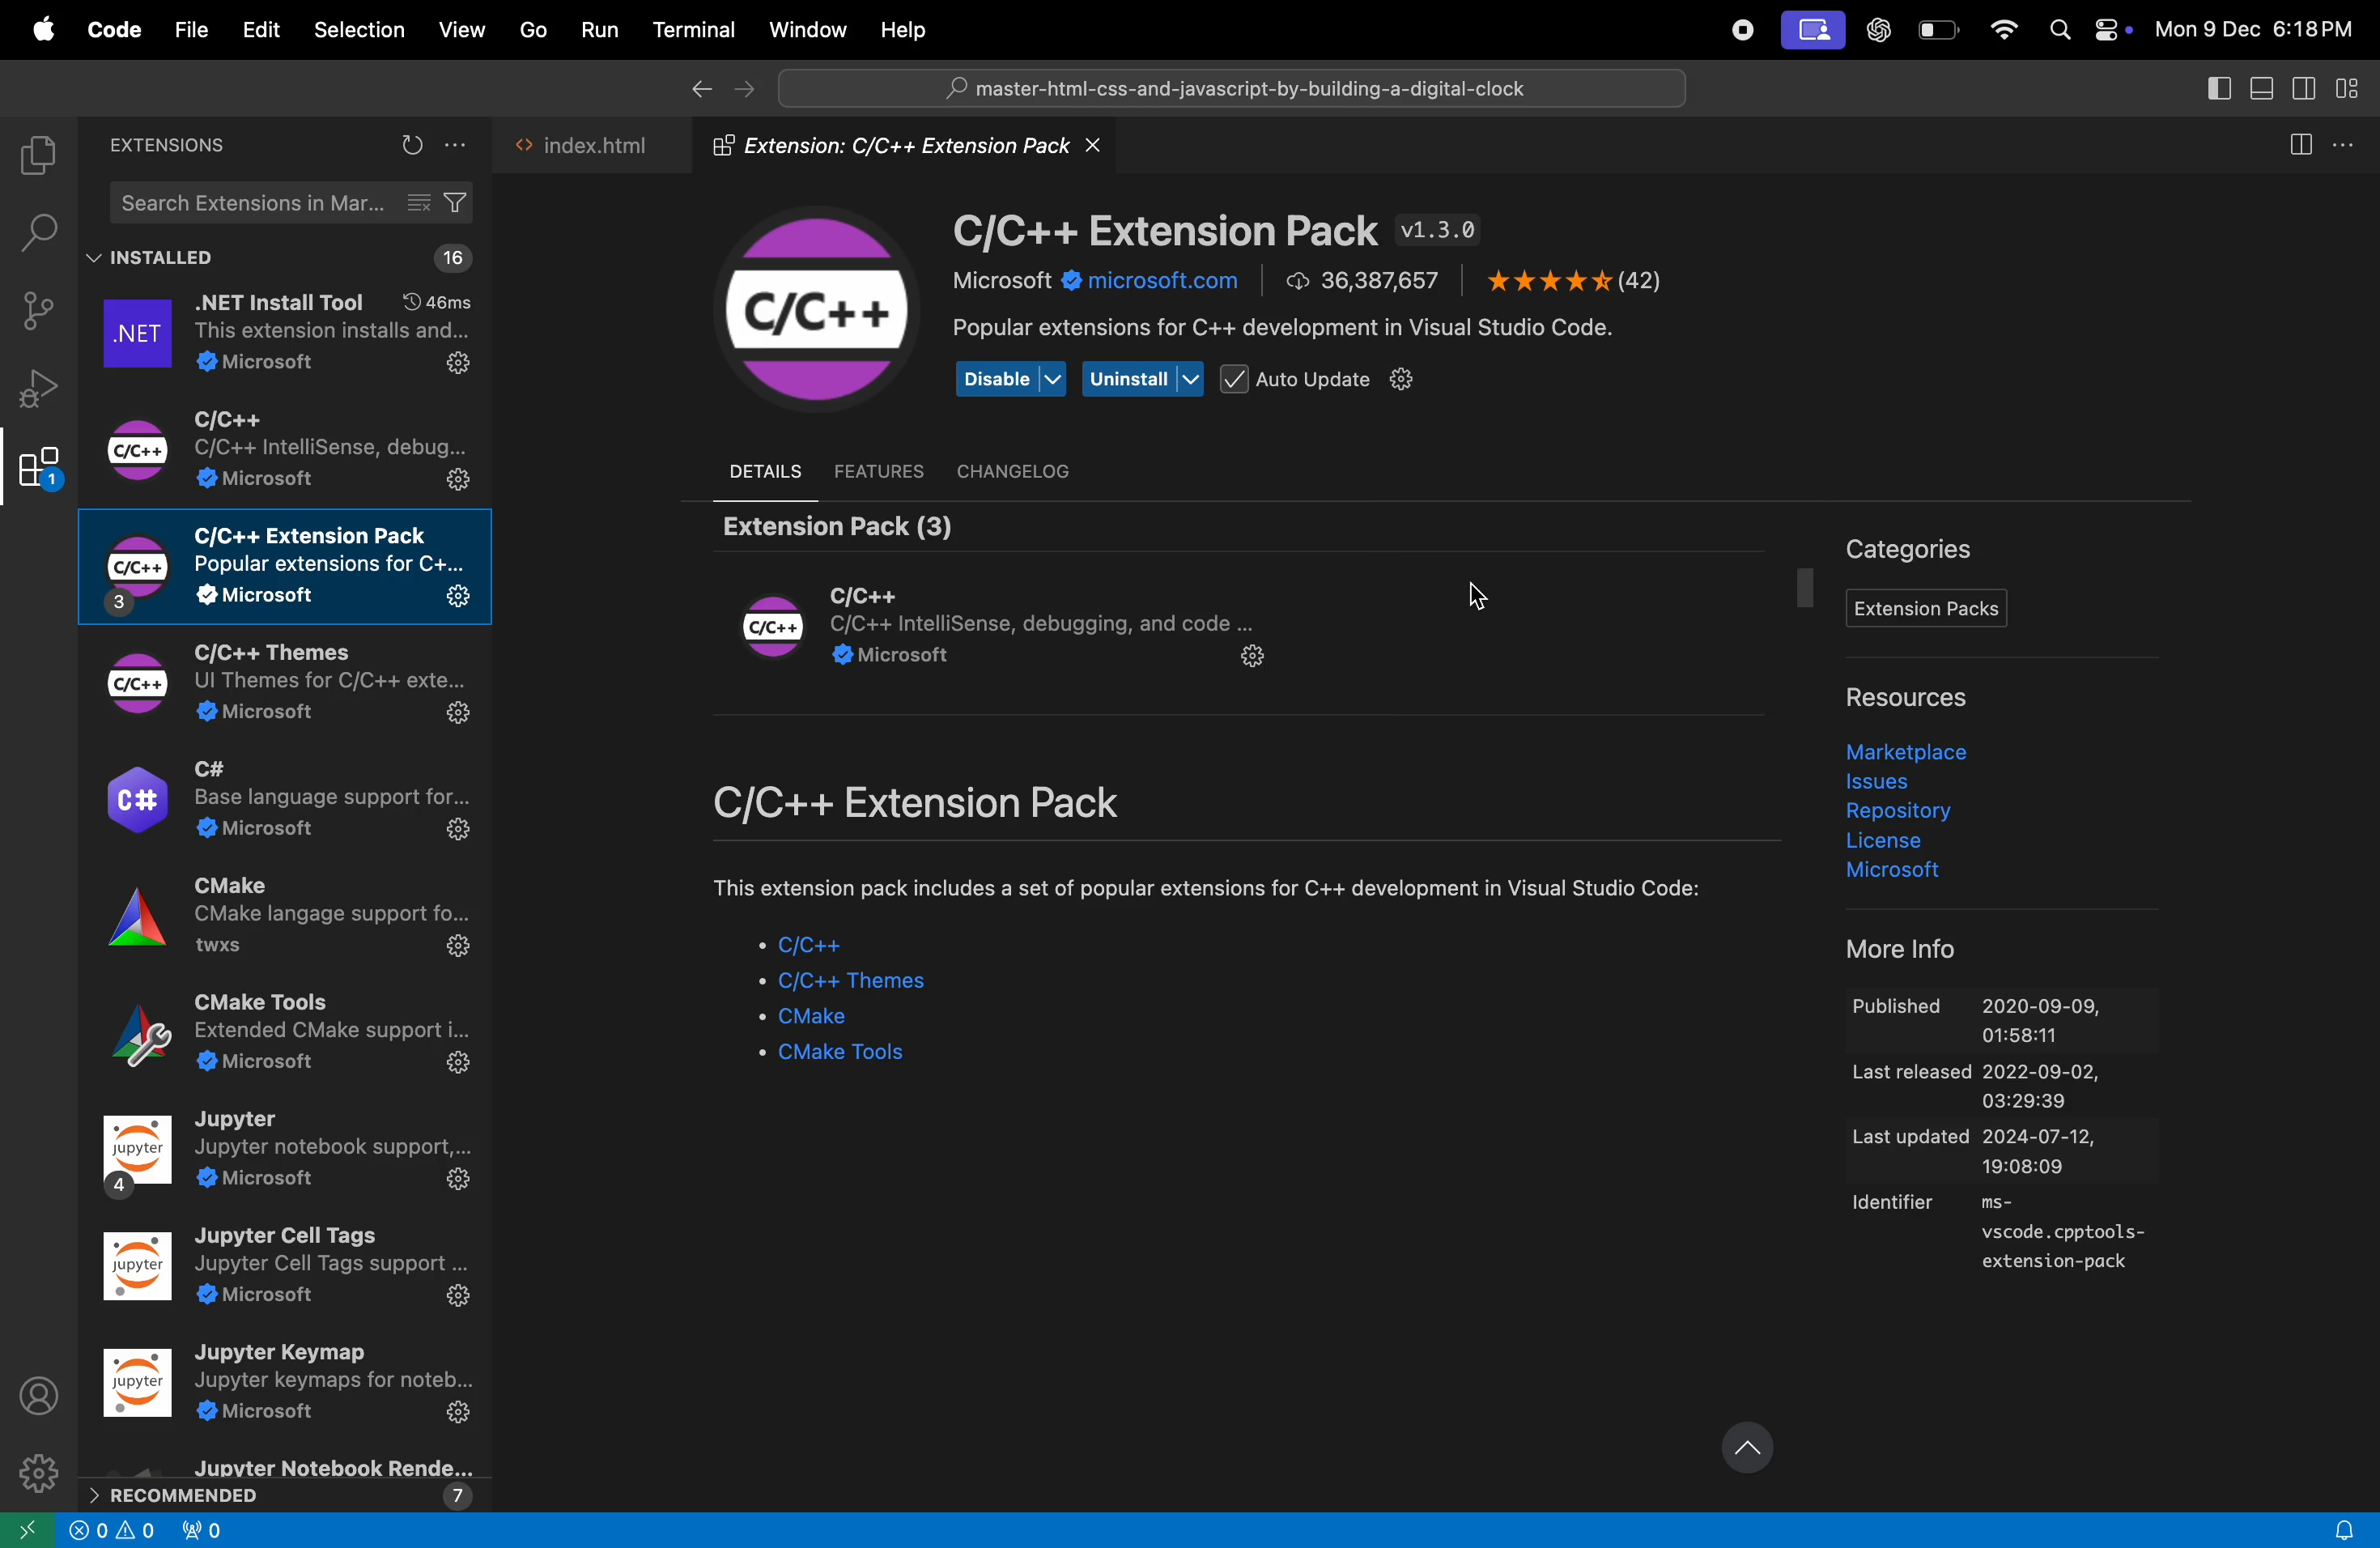 Image resolution: width=2380 pixels, height=1548 pixels. What do you see at coordinates (1092, 286) in the screenshot?
I see `microsoft.com` at bounding box center [1092, 286].